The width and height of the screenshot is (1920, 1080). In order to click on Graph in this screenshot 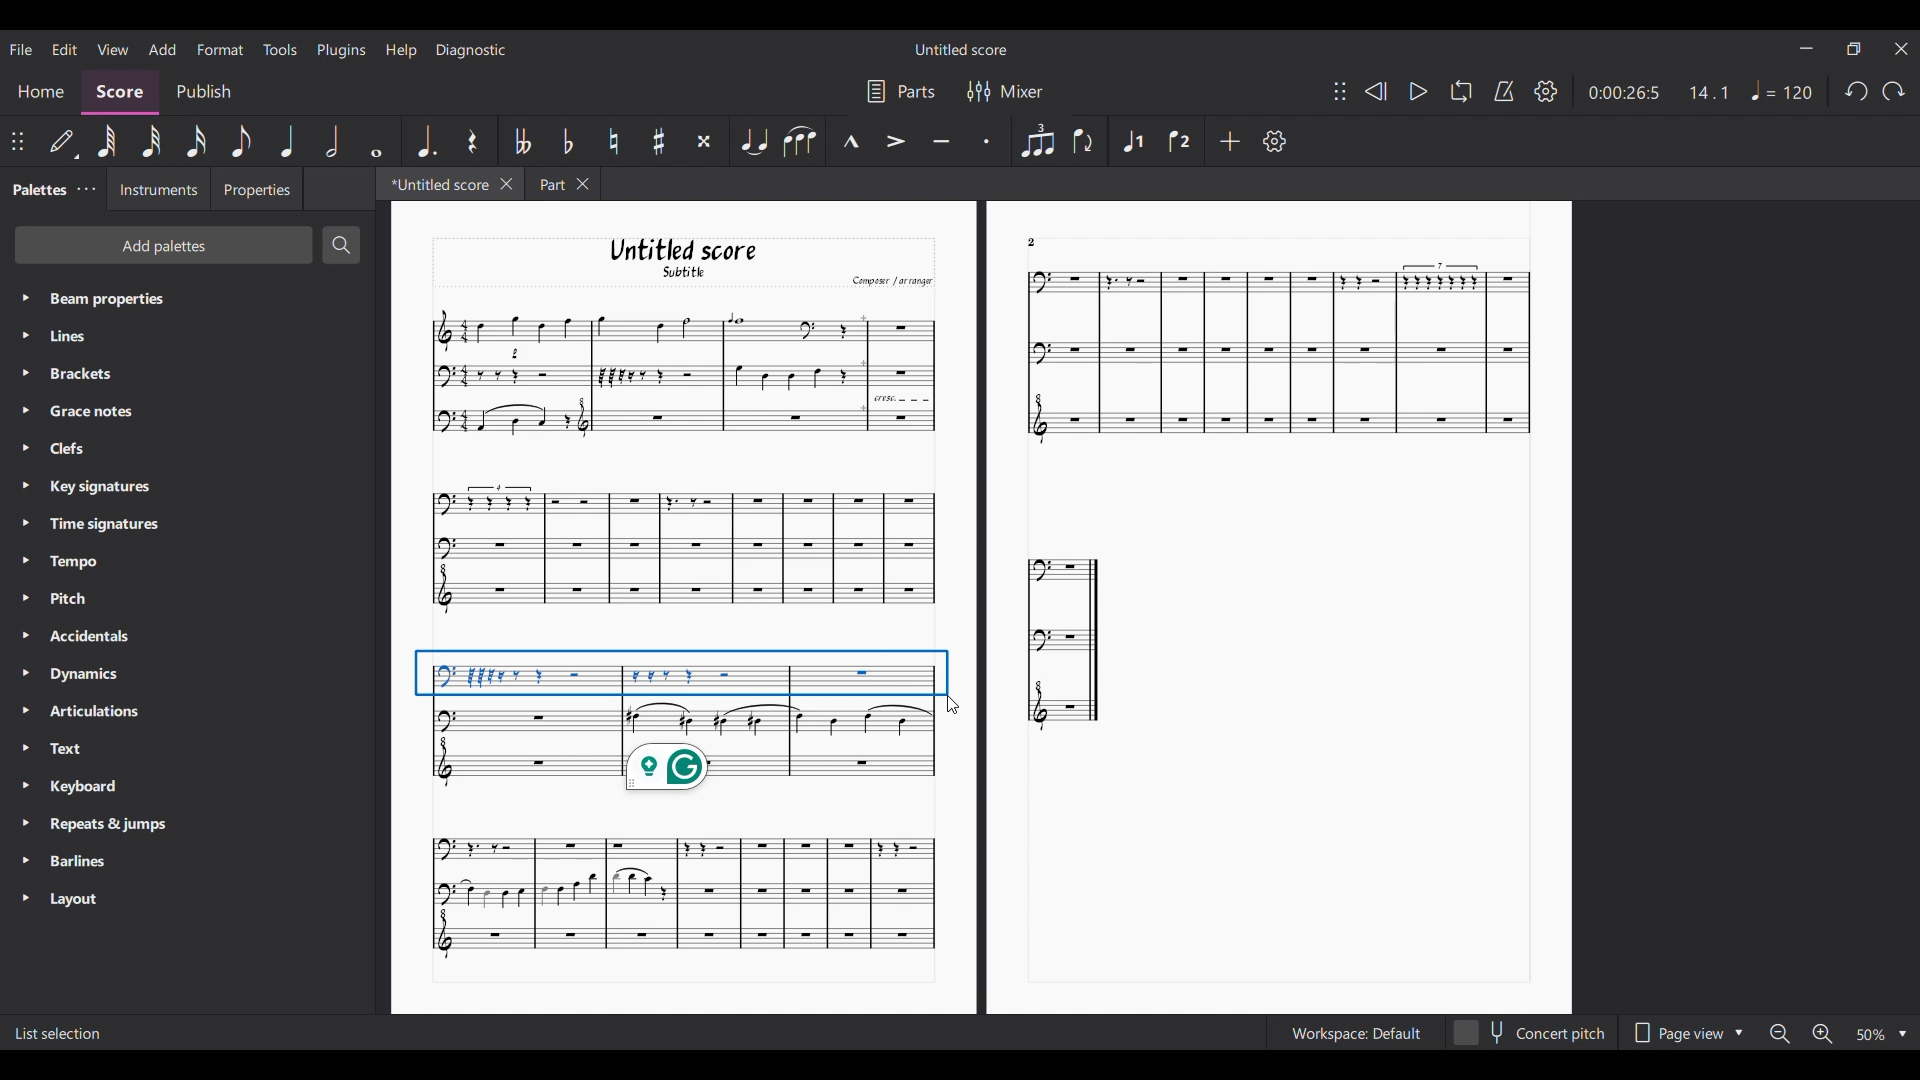, I will do `click(1065, 641)`.